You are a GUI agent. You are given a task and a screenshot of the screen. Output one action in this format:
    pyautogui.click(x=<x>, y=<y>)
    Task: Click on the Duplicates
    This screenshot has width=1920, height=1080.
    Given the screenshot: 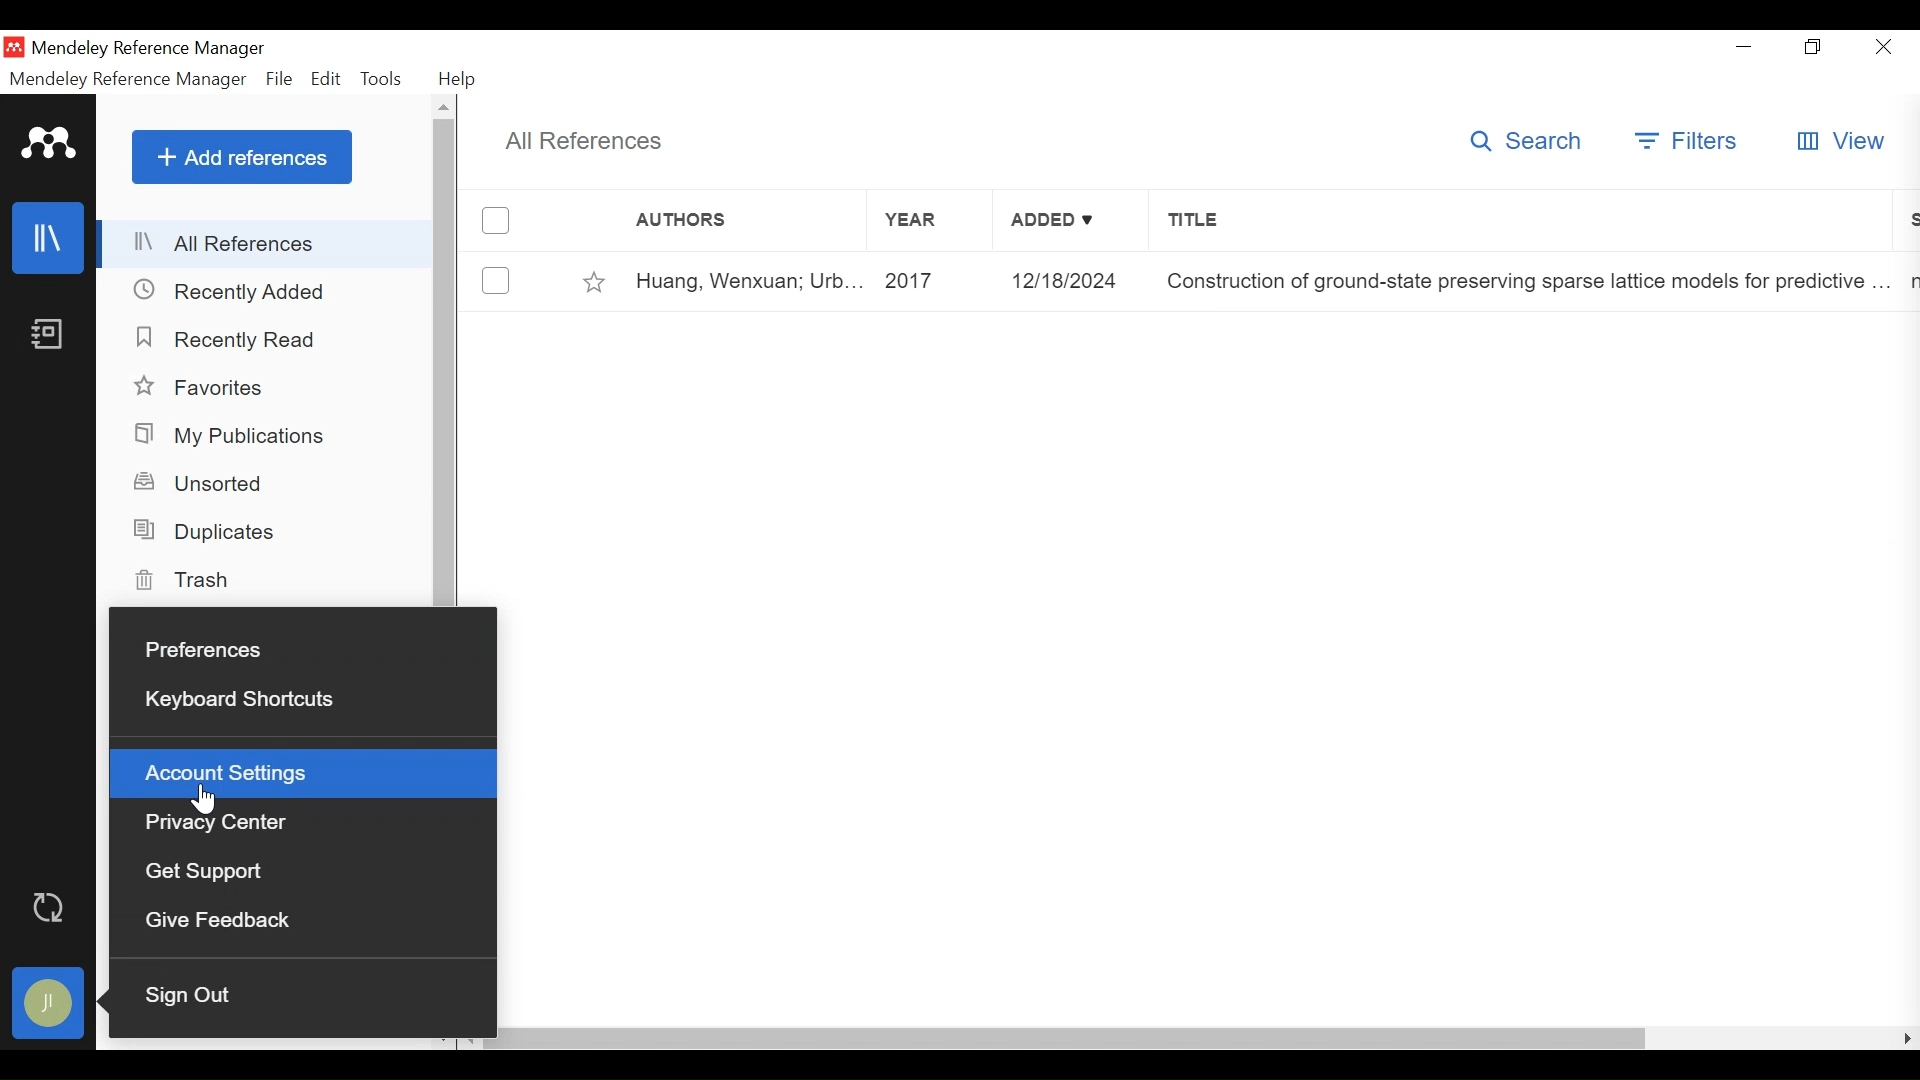 What is the action you would take?
    pyautogui.click(x=207, y=532)
    